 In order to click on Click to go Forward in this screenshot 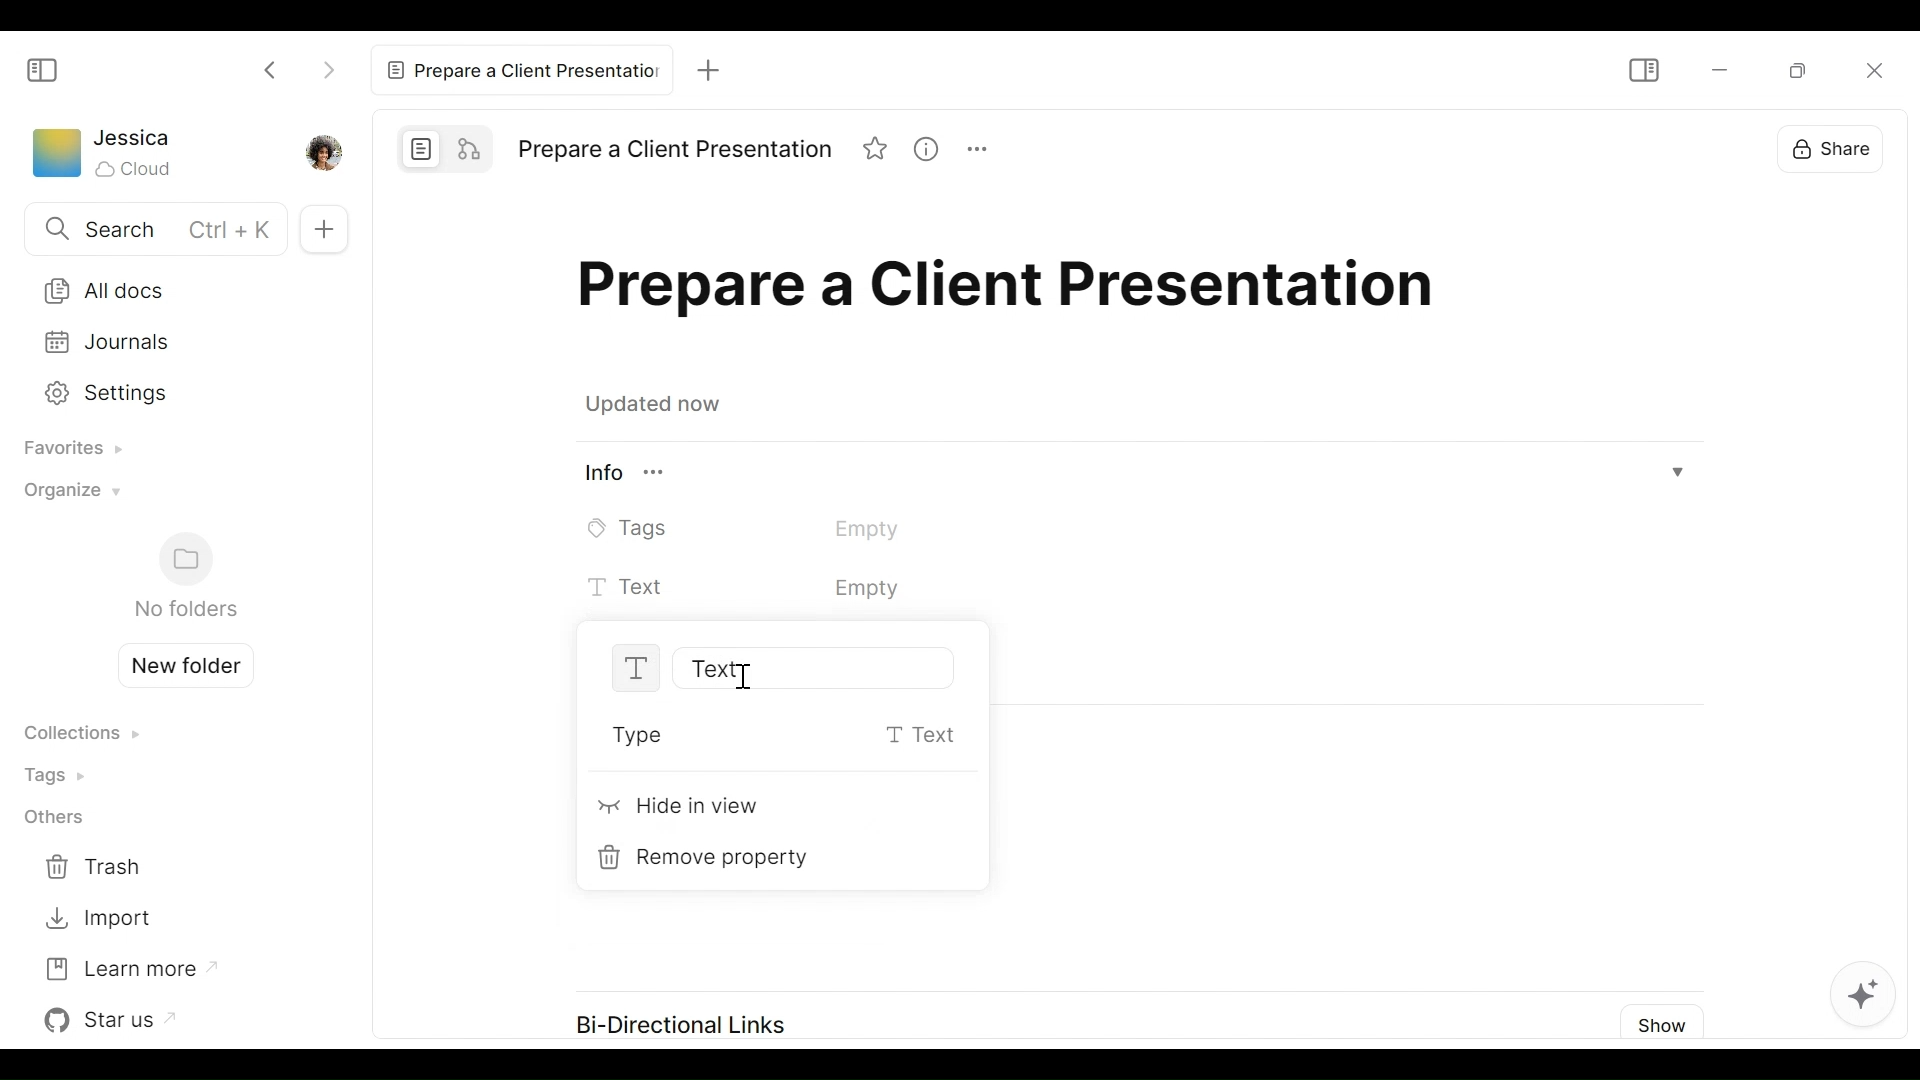, I will do `click(328, 66)`.